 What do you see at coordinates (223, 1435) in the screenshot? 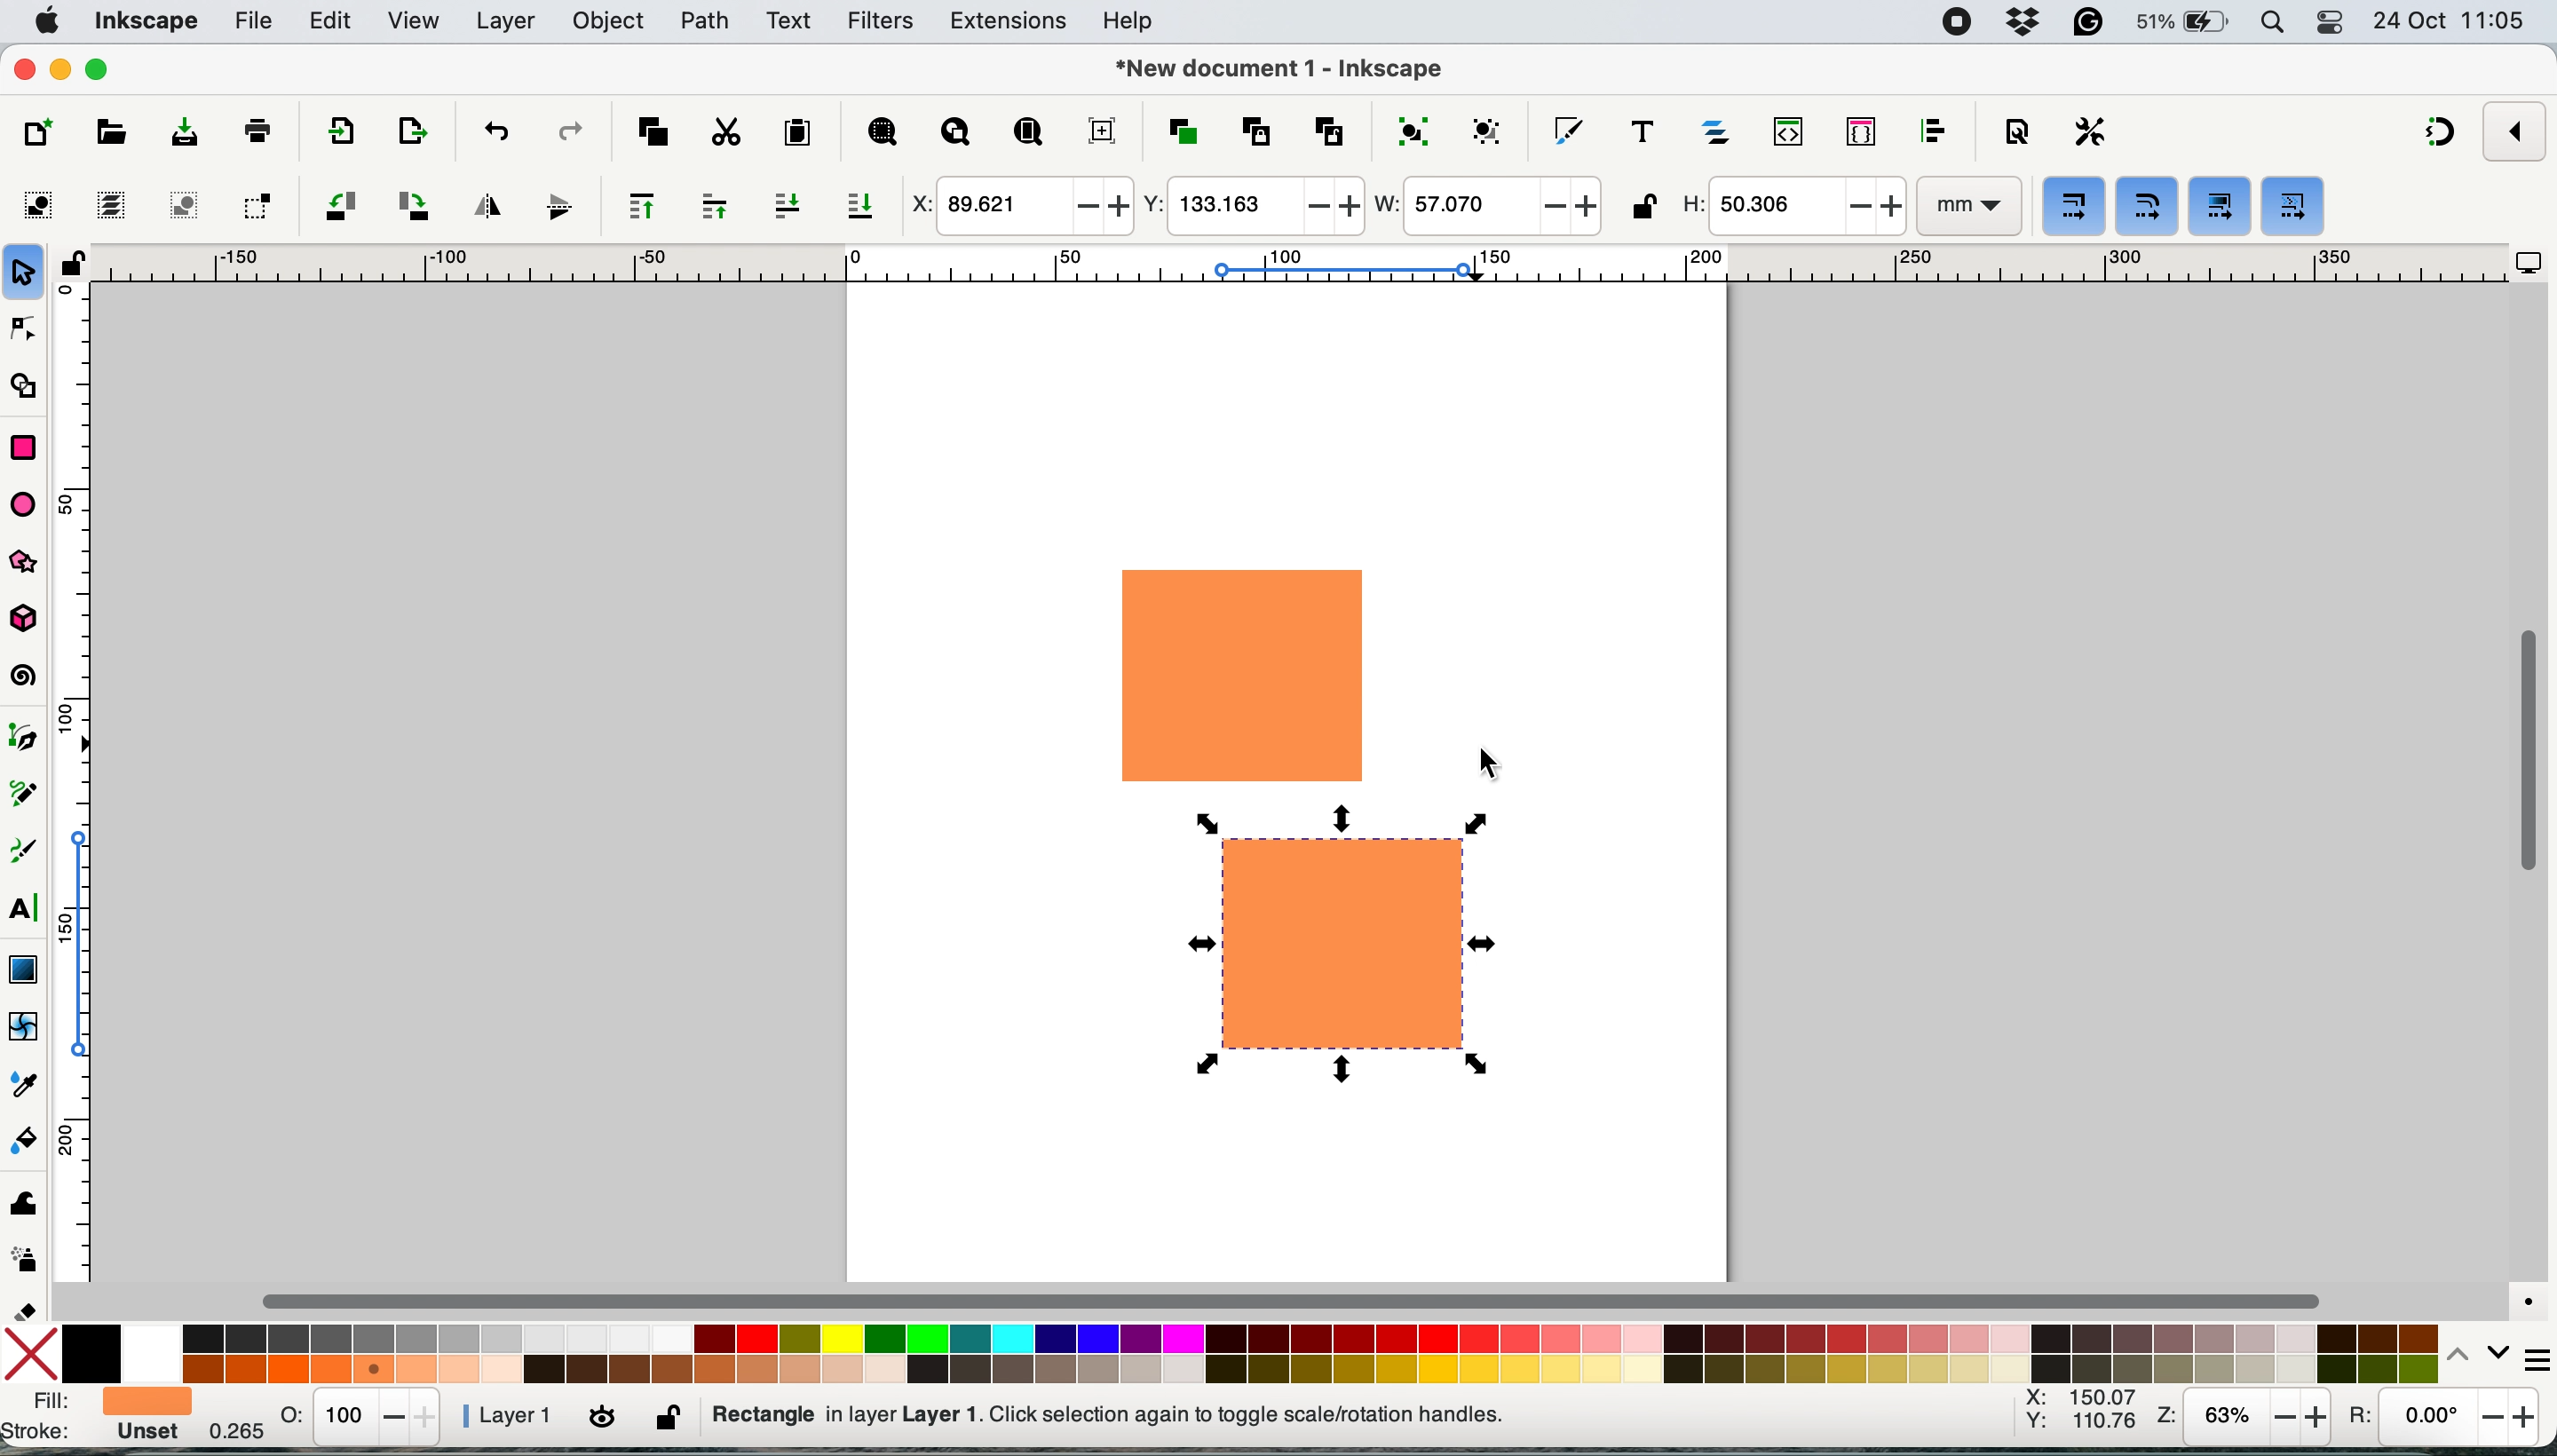
I see `0.265` at bounding box center [223, 1435].